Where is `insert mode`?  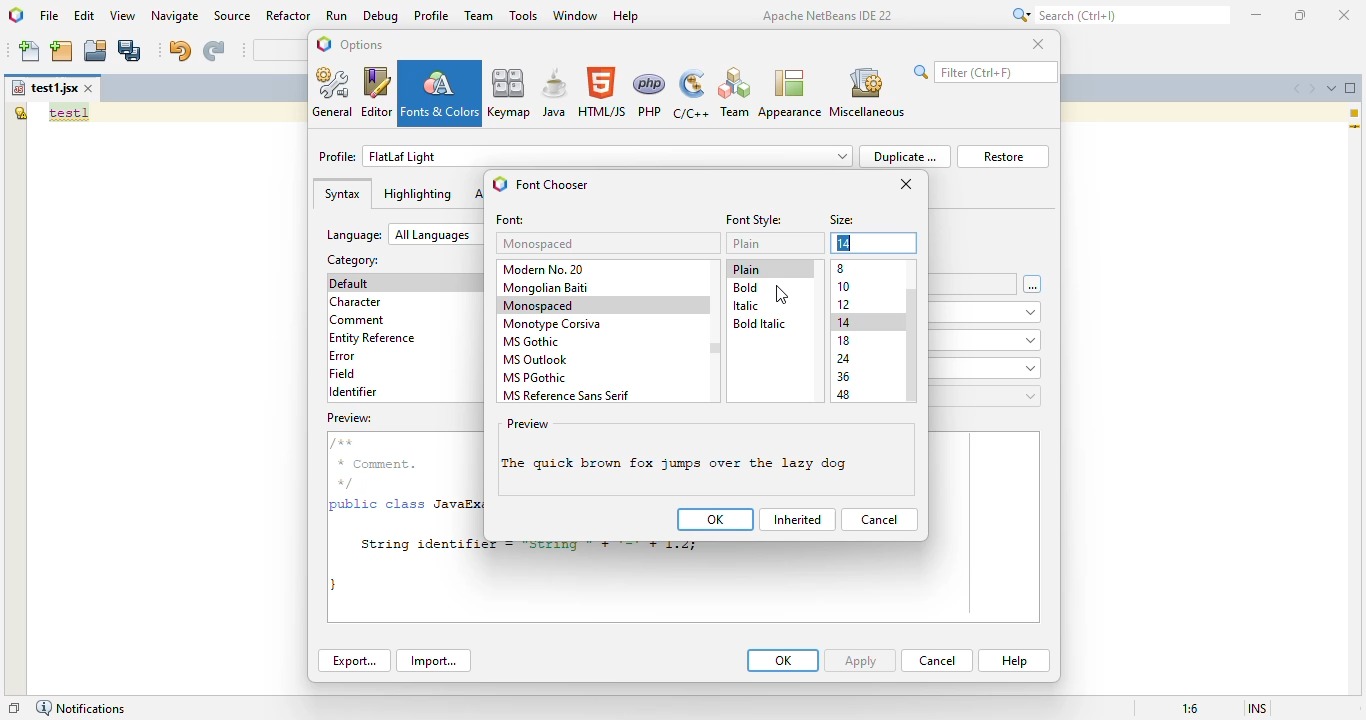 insert mode is located at coordinates (1258, 709).